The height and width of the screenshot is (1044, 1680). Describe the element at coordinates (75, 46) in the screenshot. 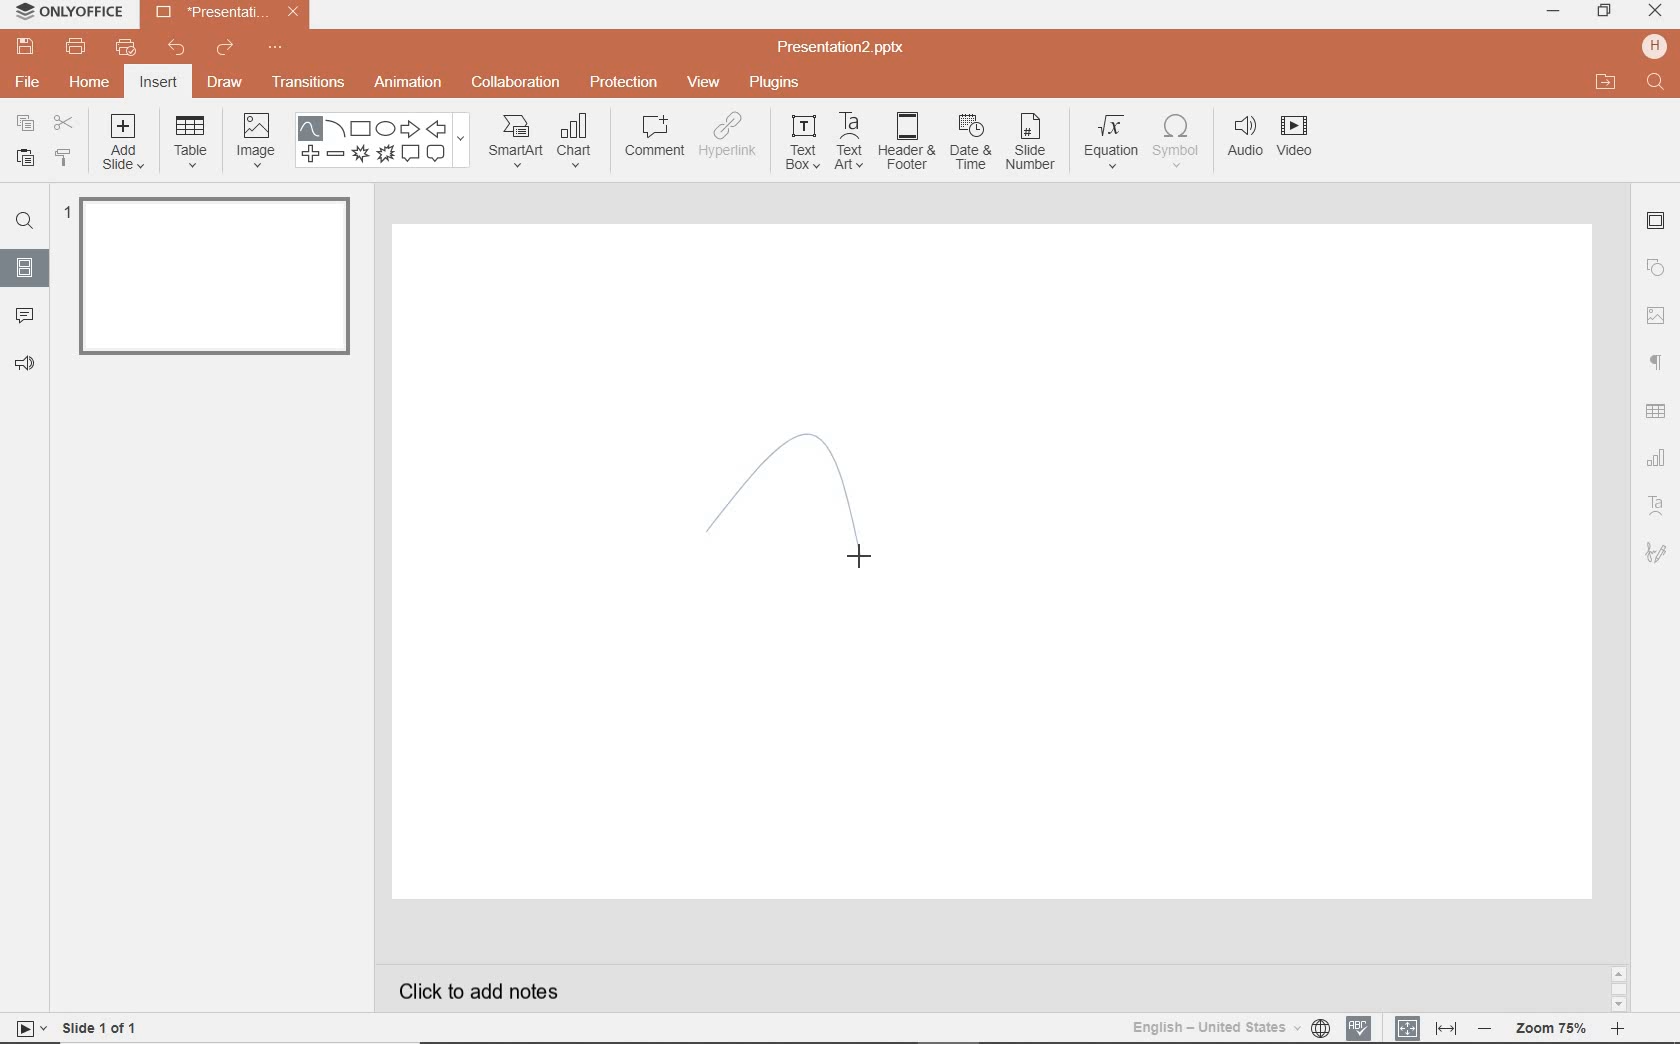

I see `PRINT` at that location.